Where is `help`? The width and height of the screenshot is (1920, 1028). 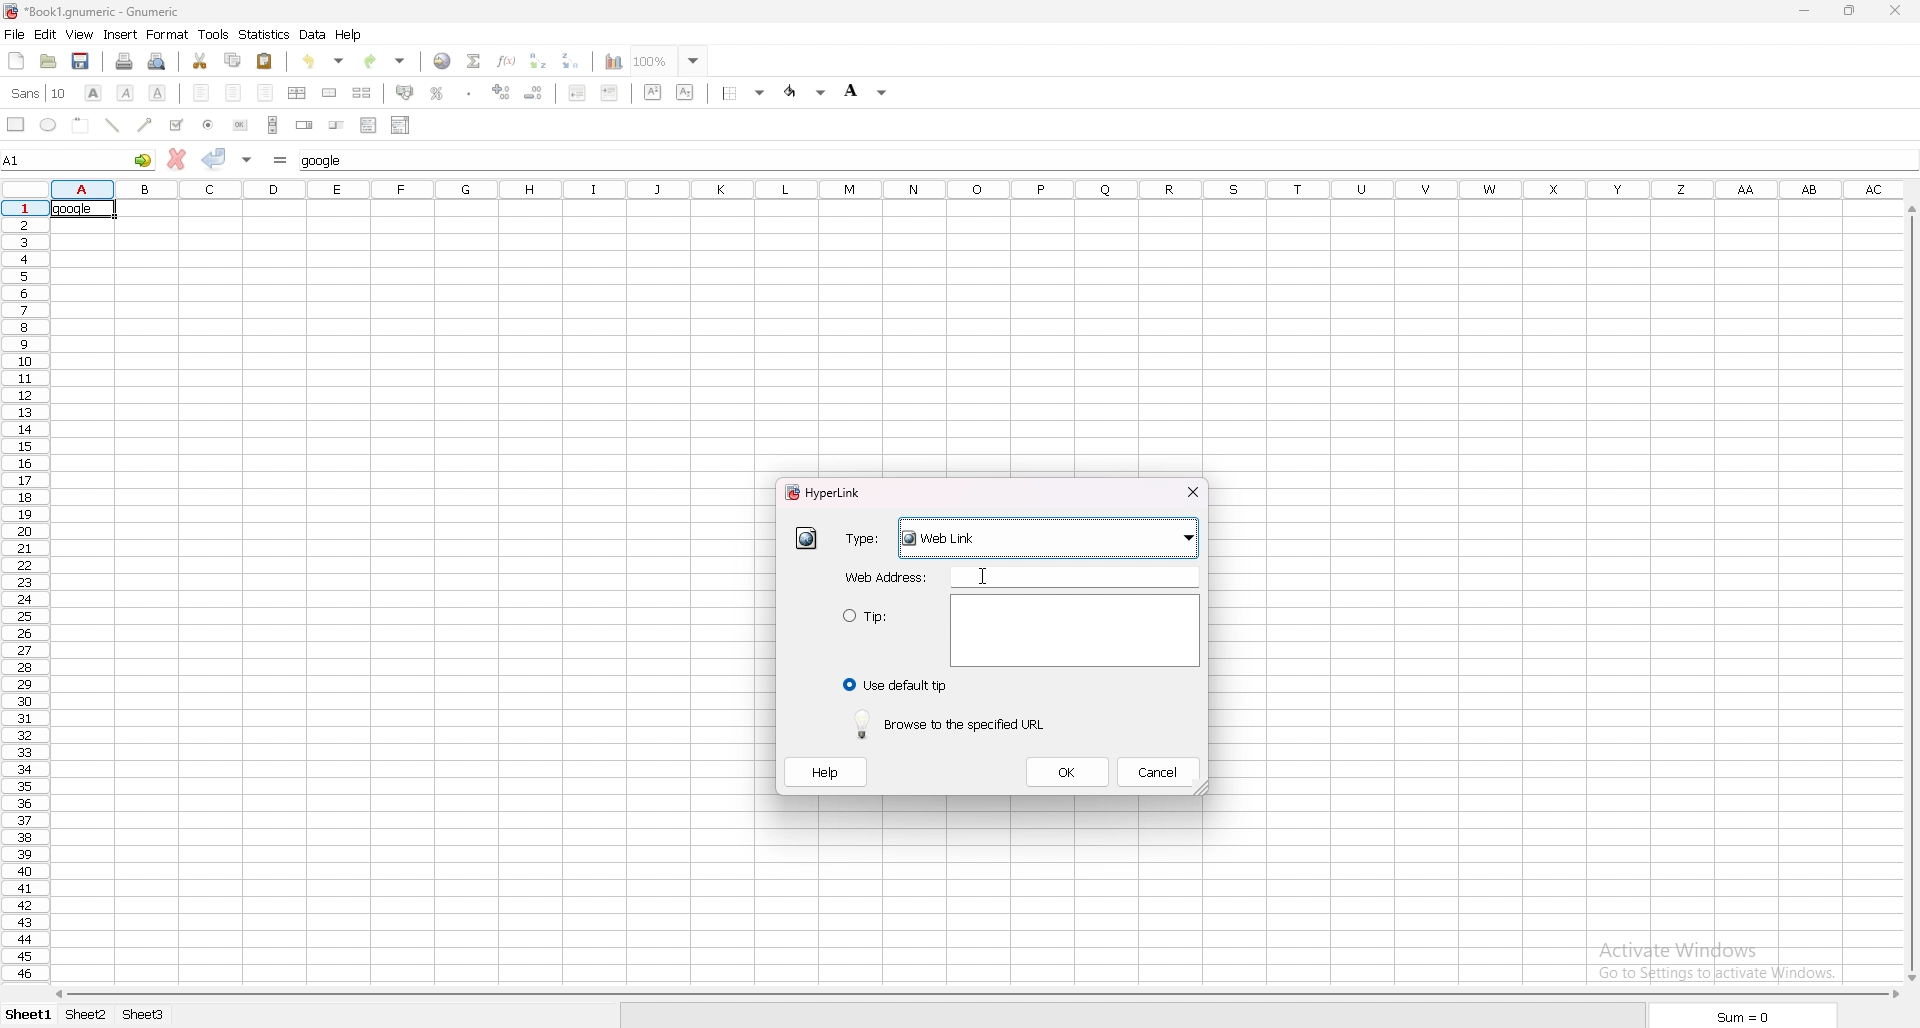
help is located at coordinates (823, 771).